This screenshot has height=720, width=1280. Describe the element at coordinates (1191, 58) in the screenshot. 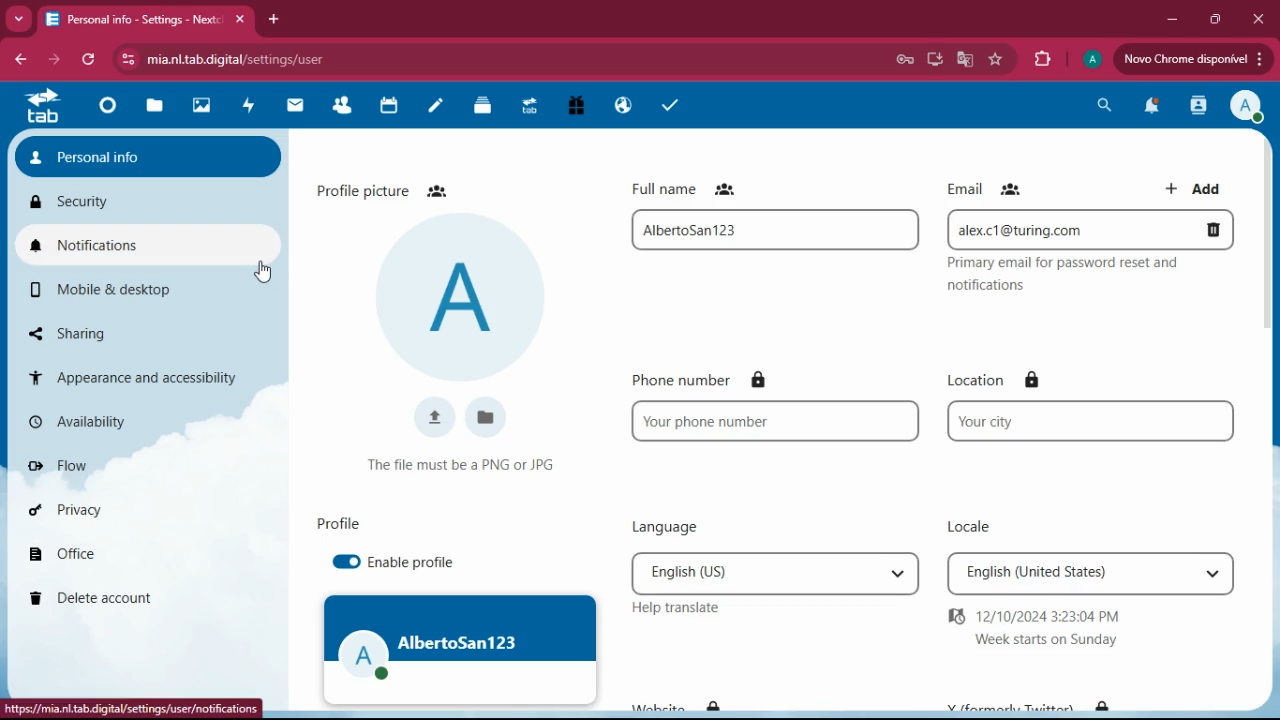

I see `update` at that location.